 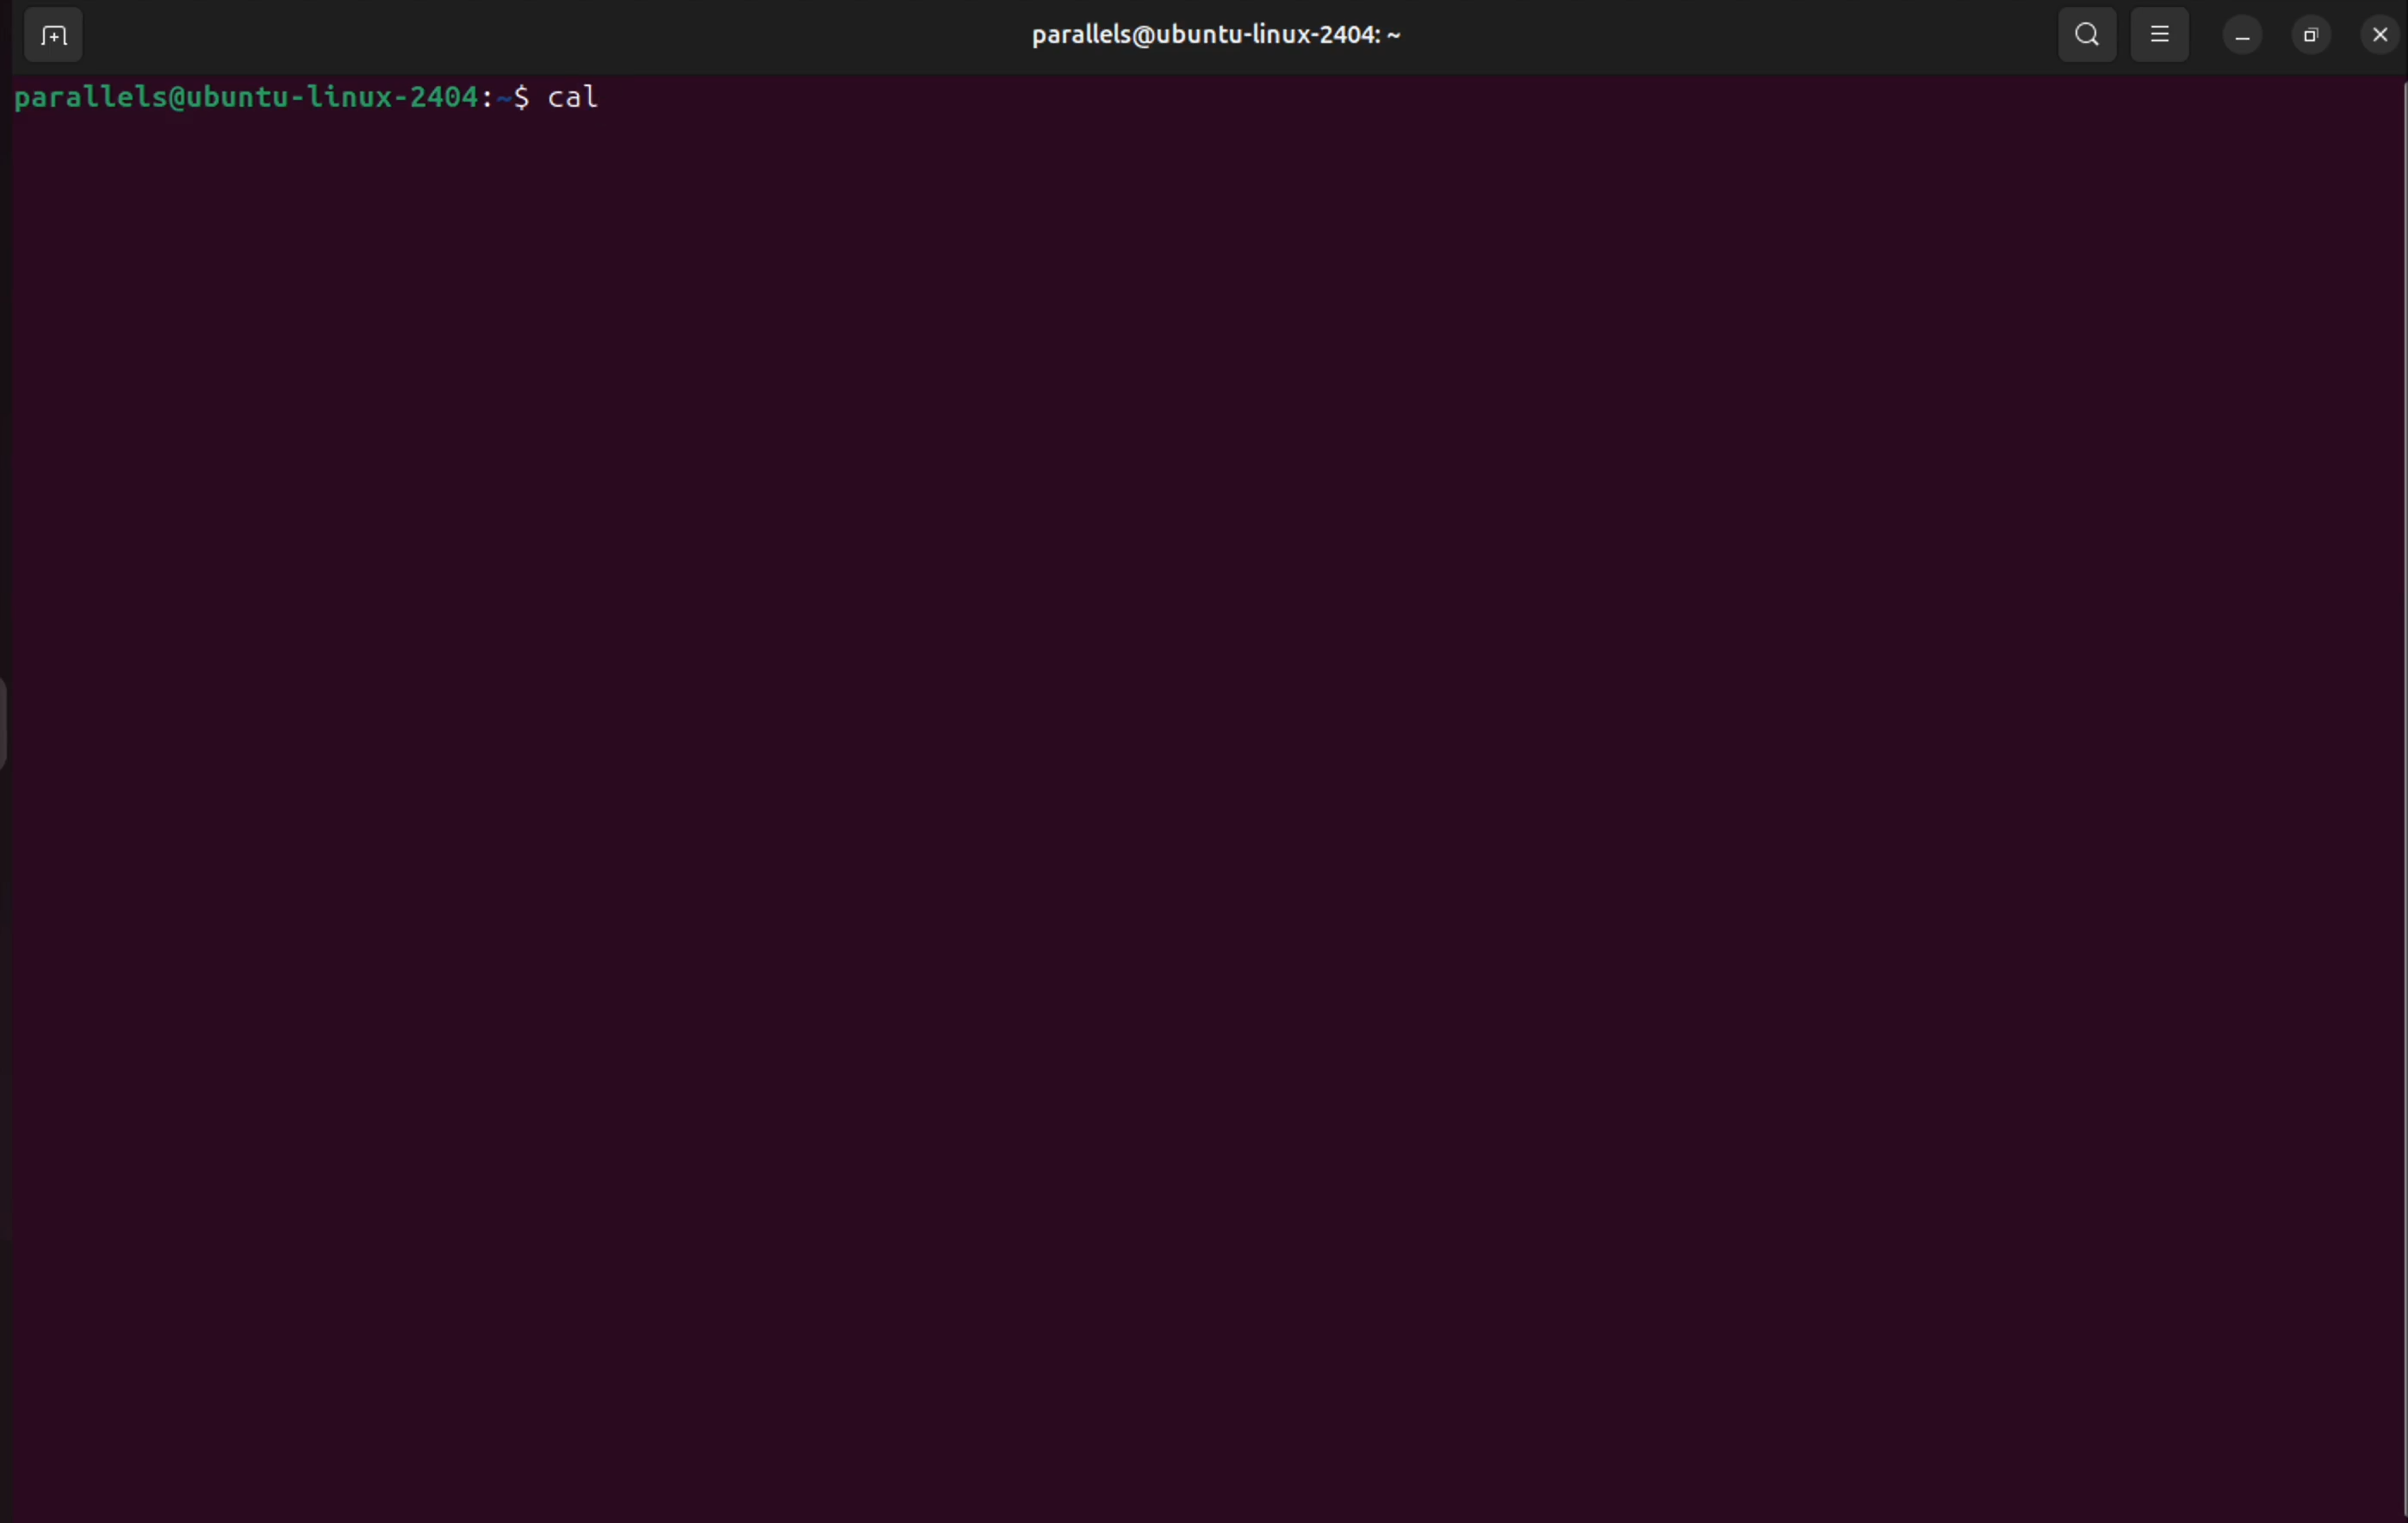 What do you see at coordinates (2243, 35) in the screenshot?
I see `minimum` at bounding box center [2243, 35].